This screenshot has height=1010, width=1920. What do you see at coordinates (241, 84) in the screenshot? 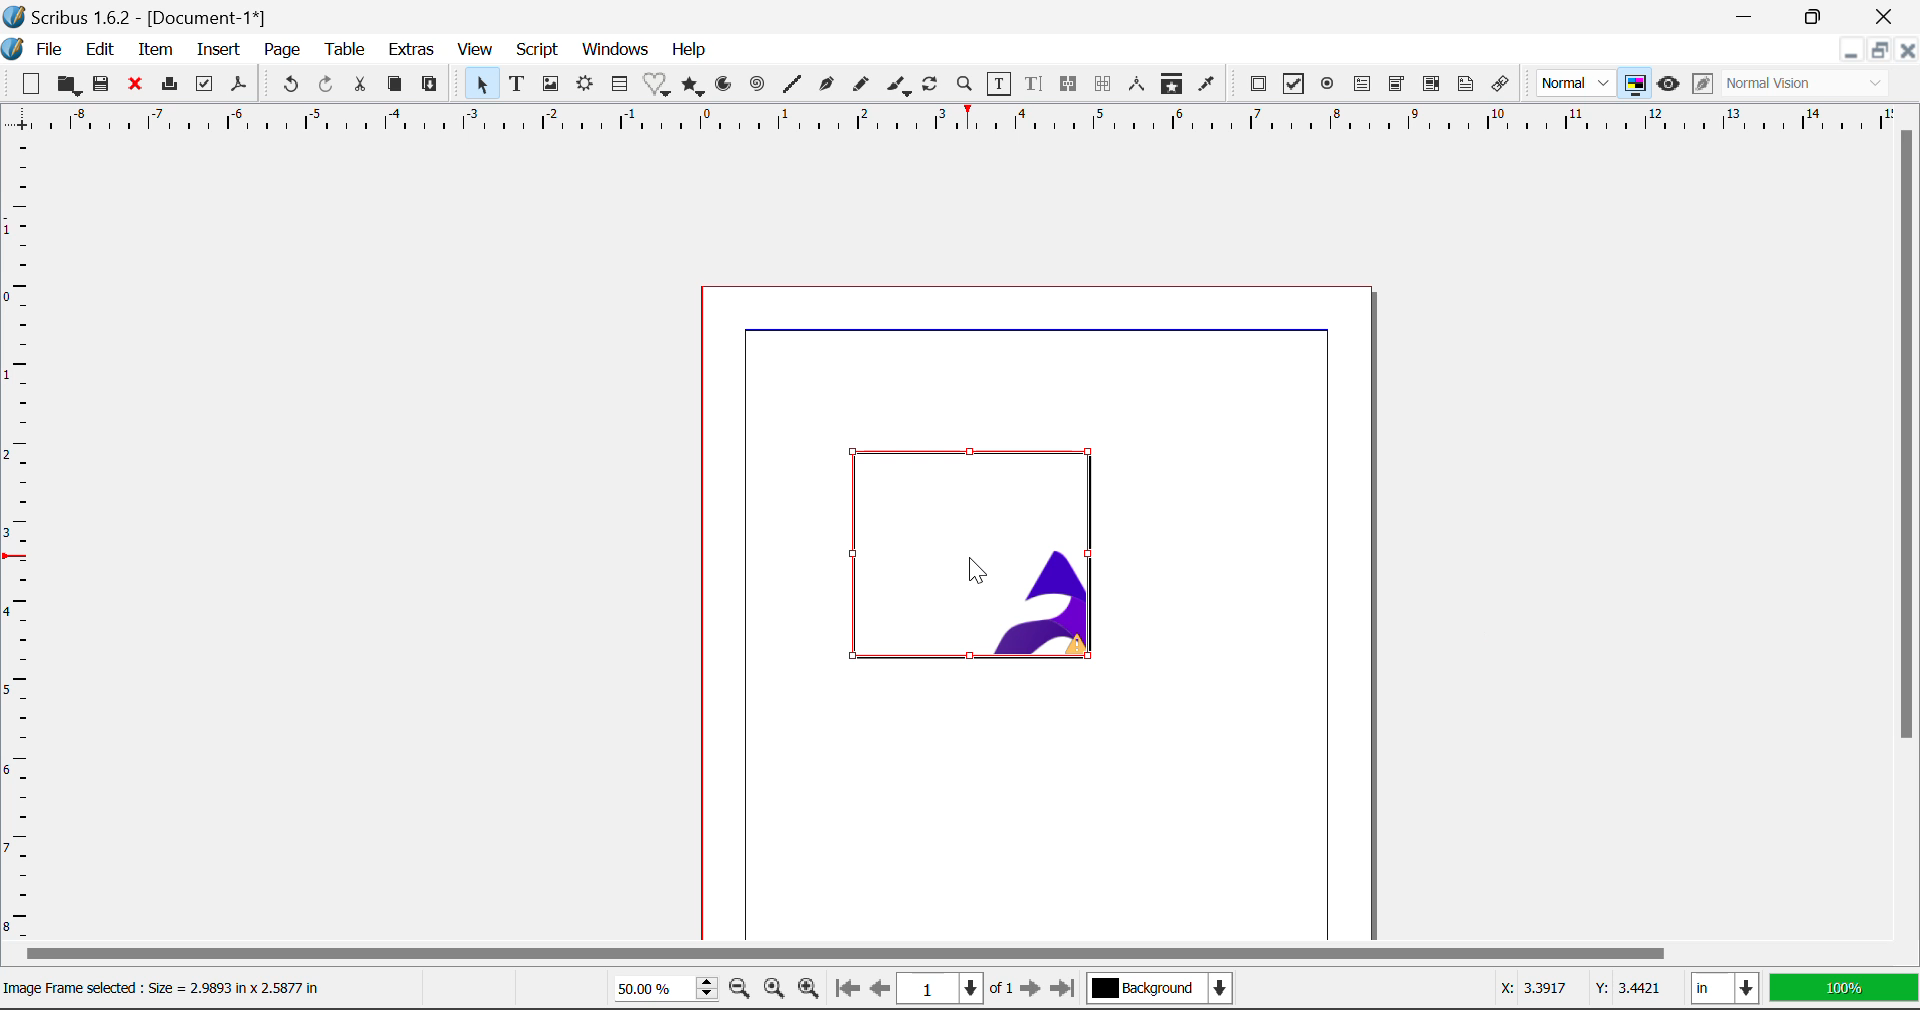
I see `Save as Pdf` at bounding box center [241, 84].